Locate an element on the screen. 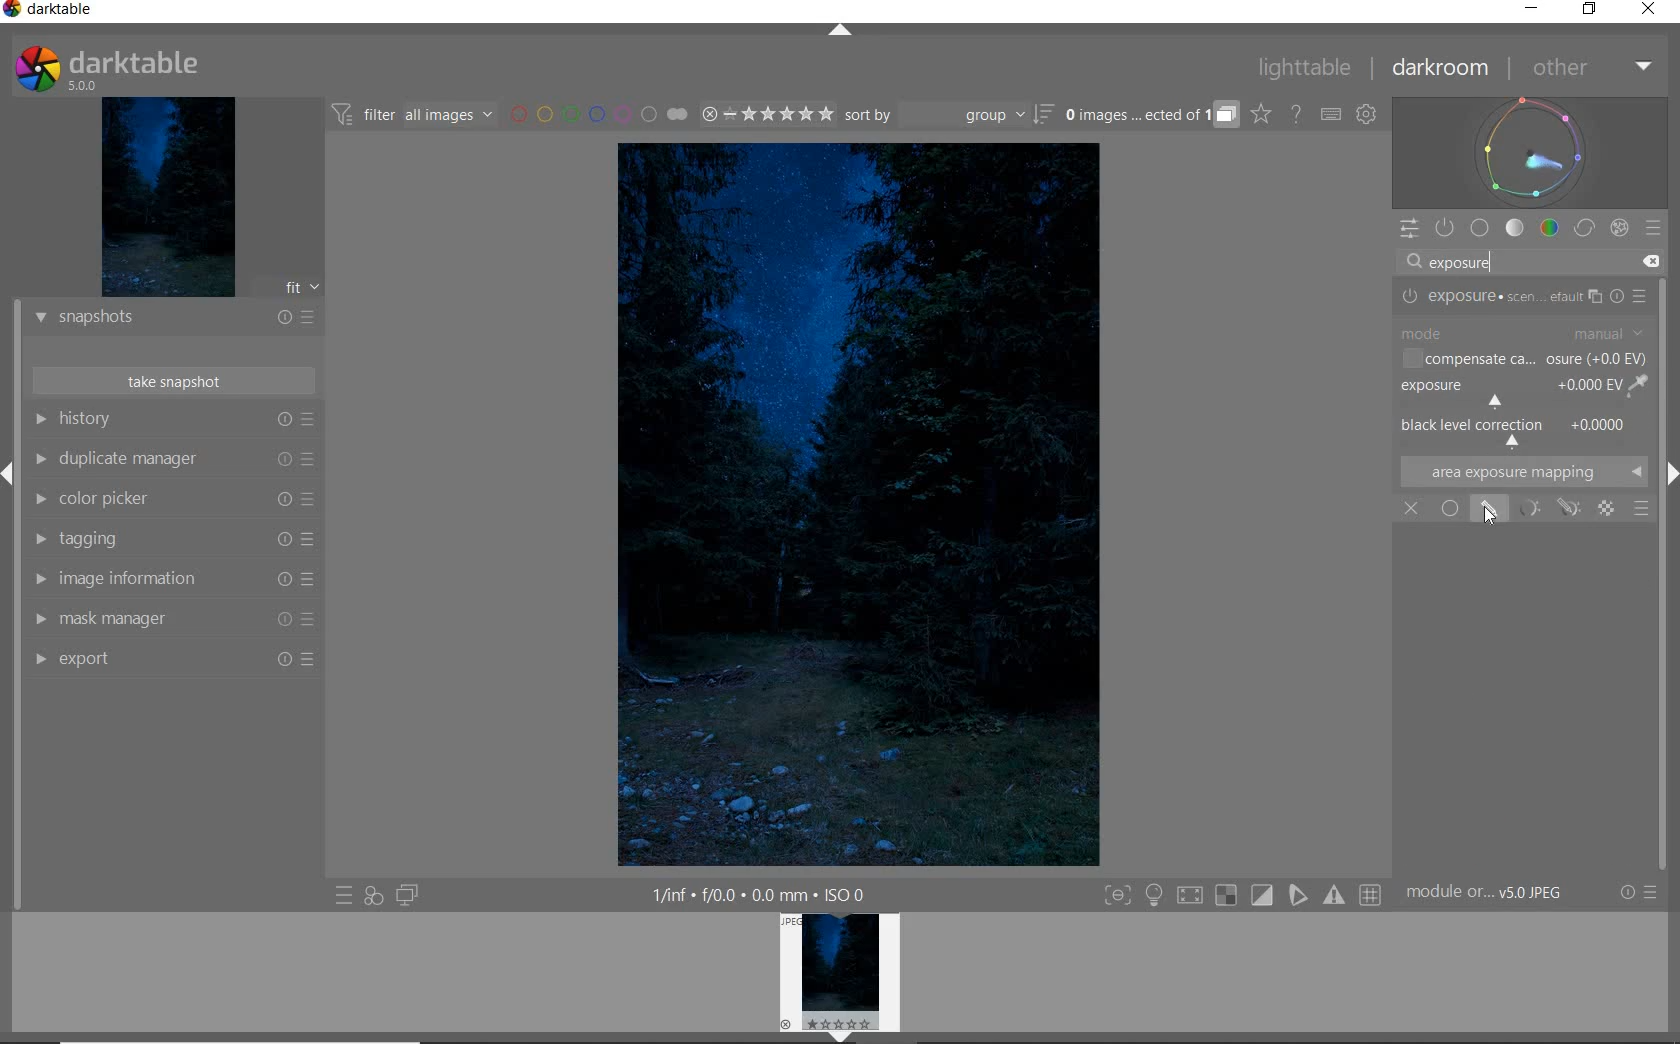 Image resolution: width=1680 pixels, height=1044 pixels. MODE is located at coordinates (1521, 333).